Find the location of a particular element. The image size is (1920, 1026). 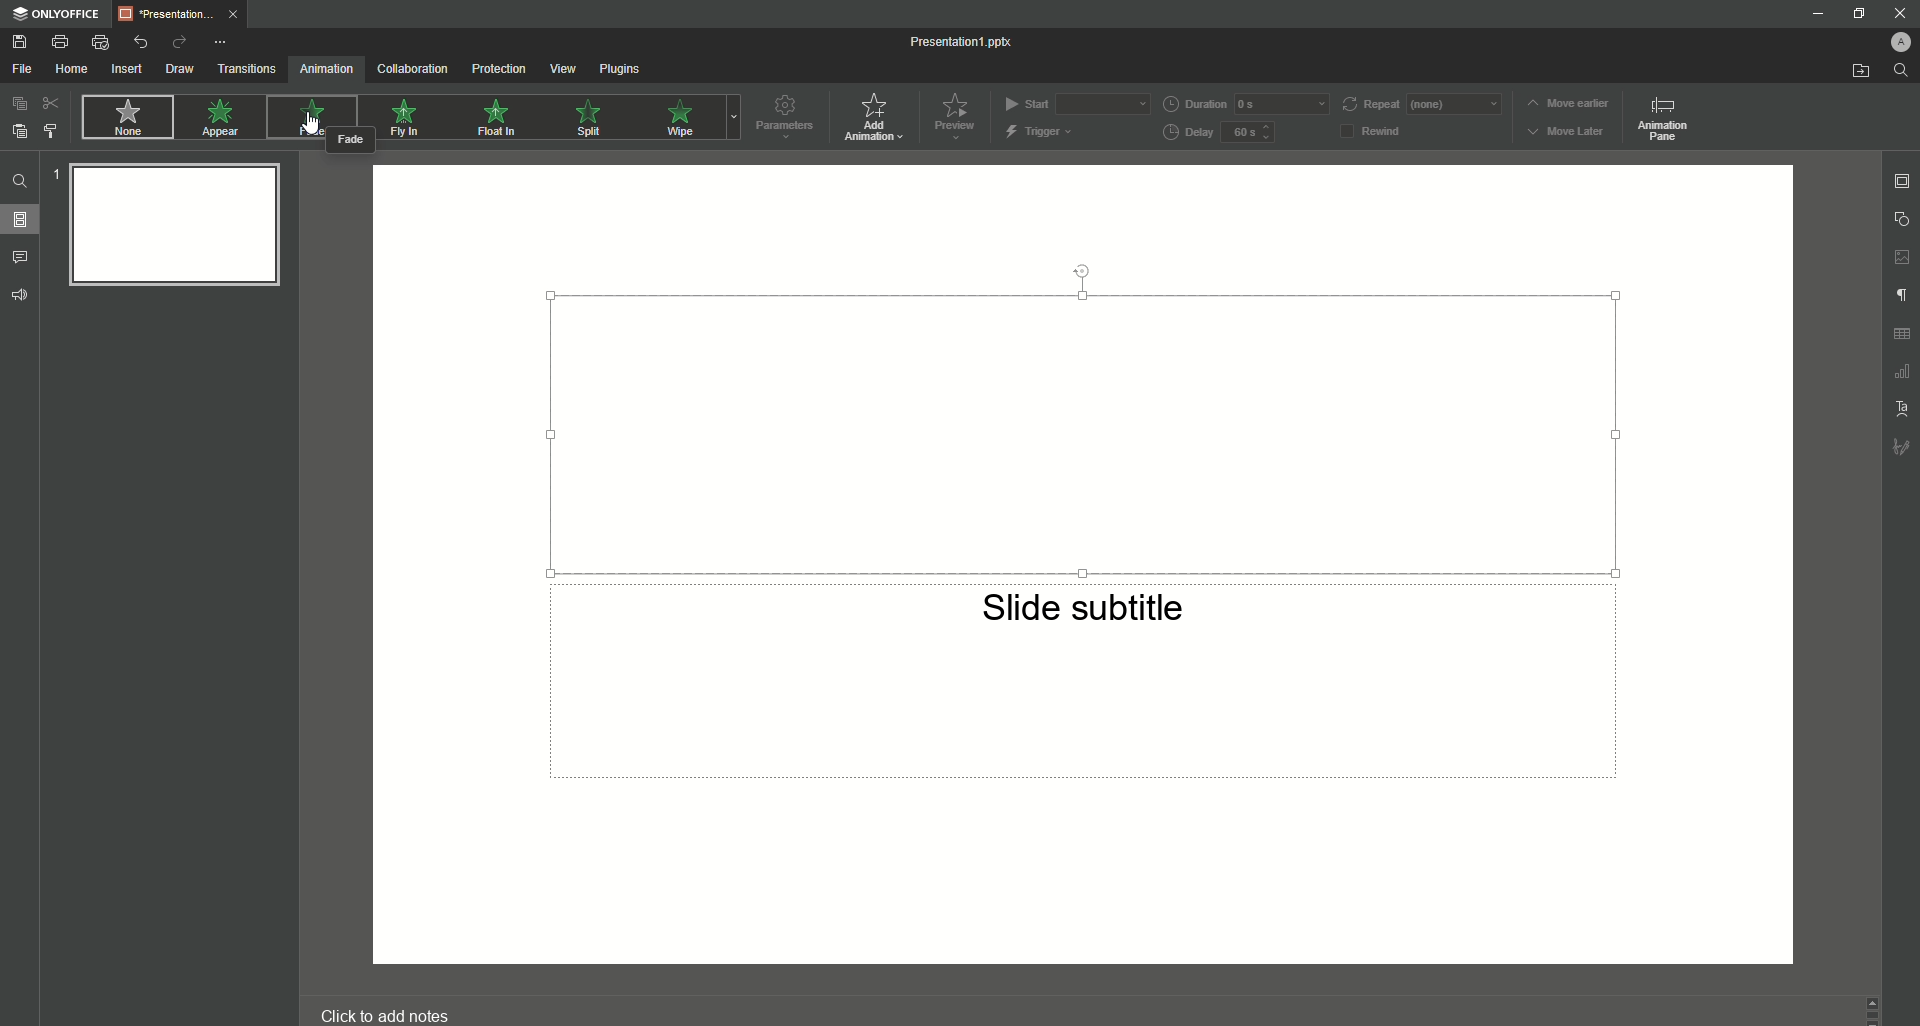

Quick Print is located at coordinates (99, 42).